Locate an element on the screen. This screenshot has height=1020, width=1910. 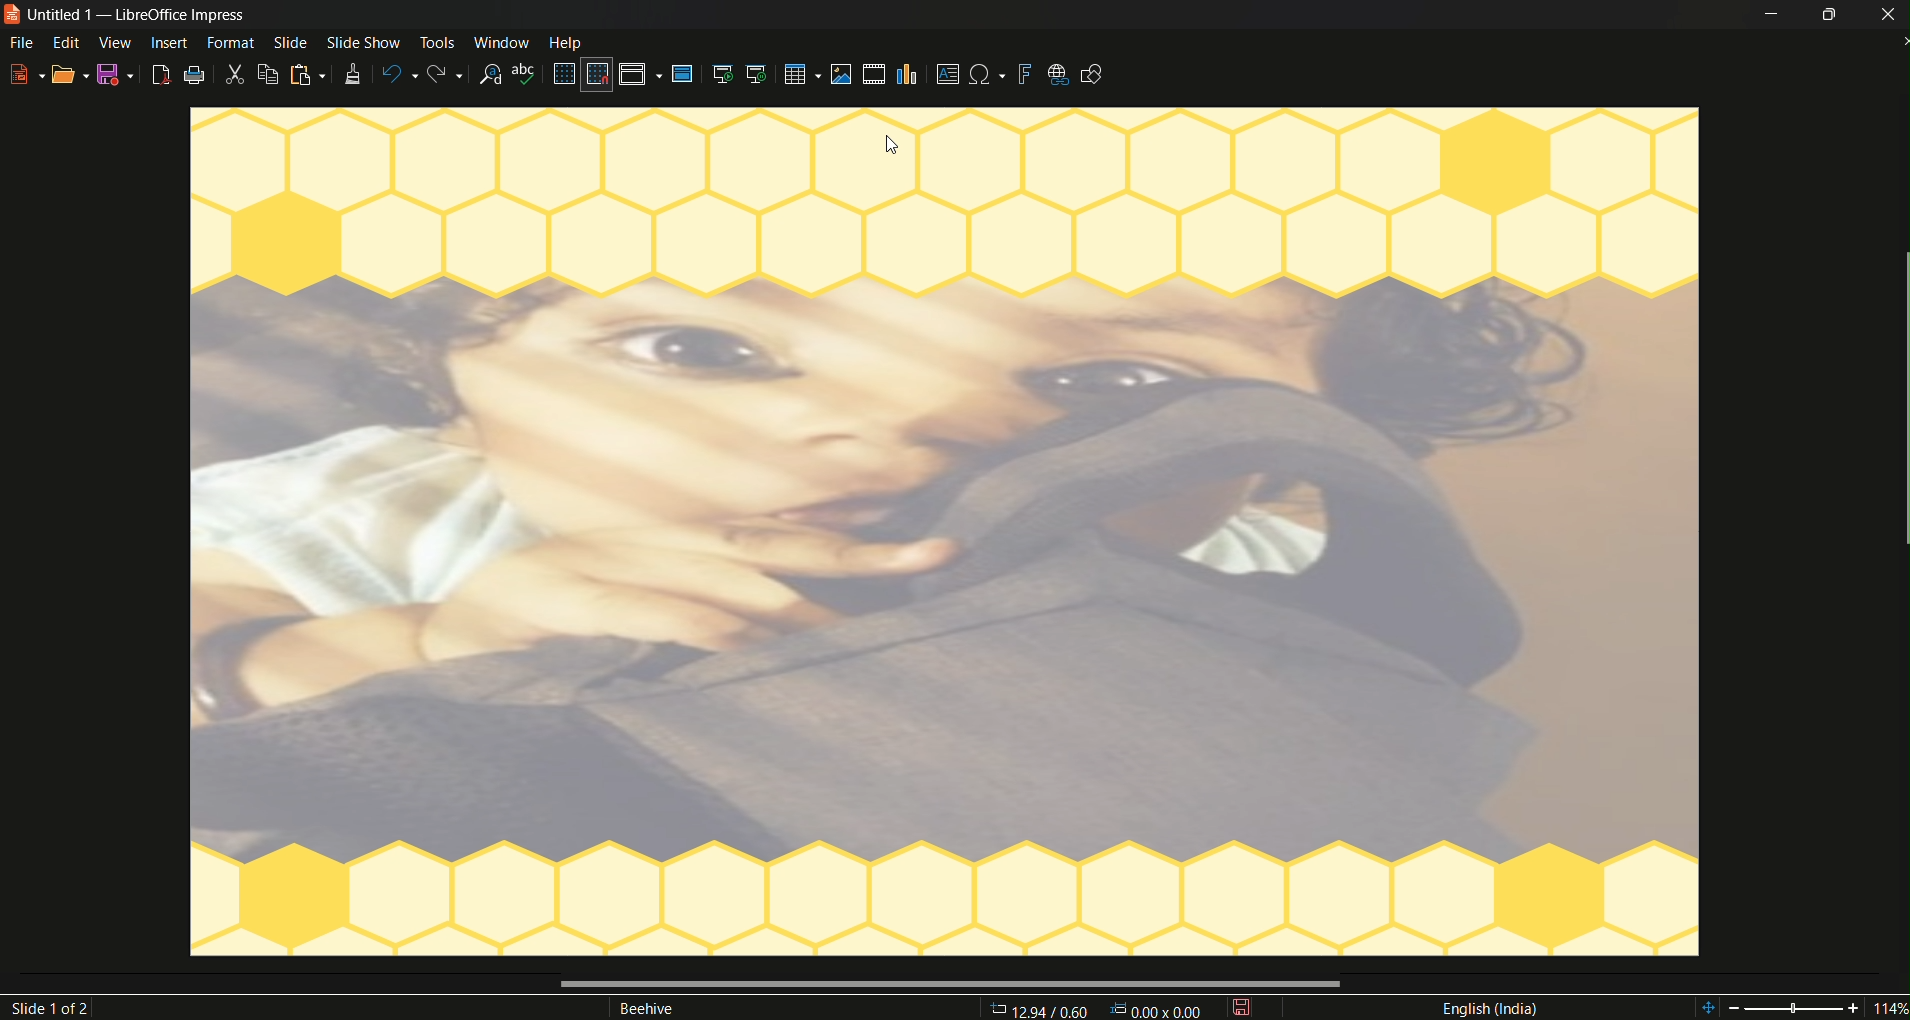
insert textbox is located at coordinates (947, 73).